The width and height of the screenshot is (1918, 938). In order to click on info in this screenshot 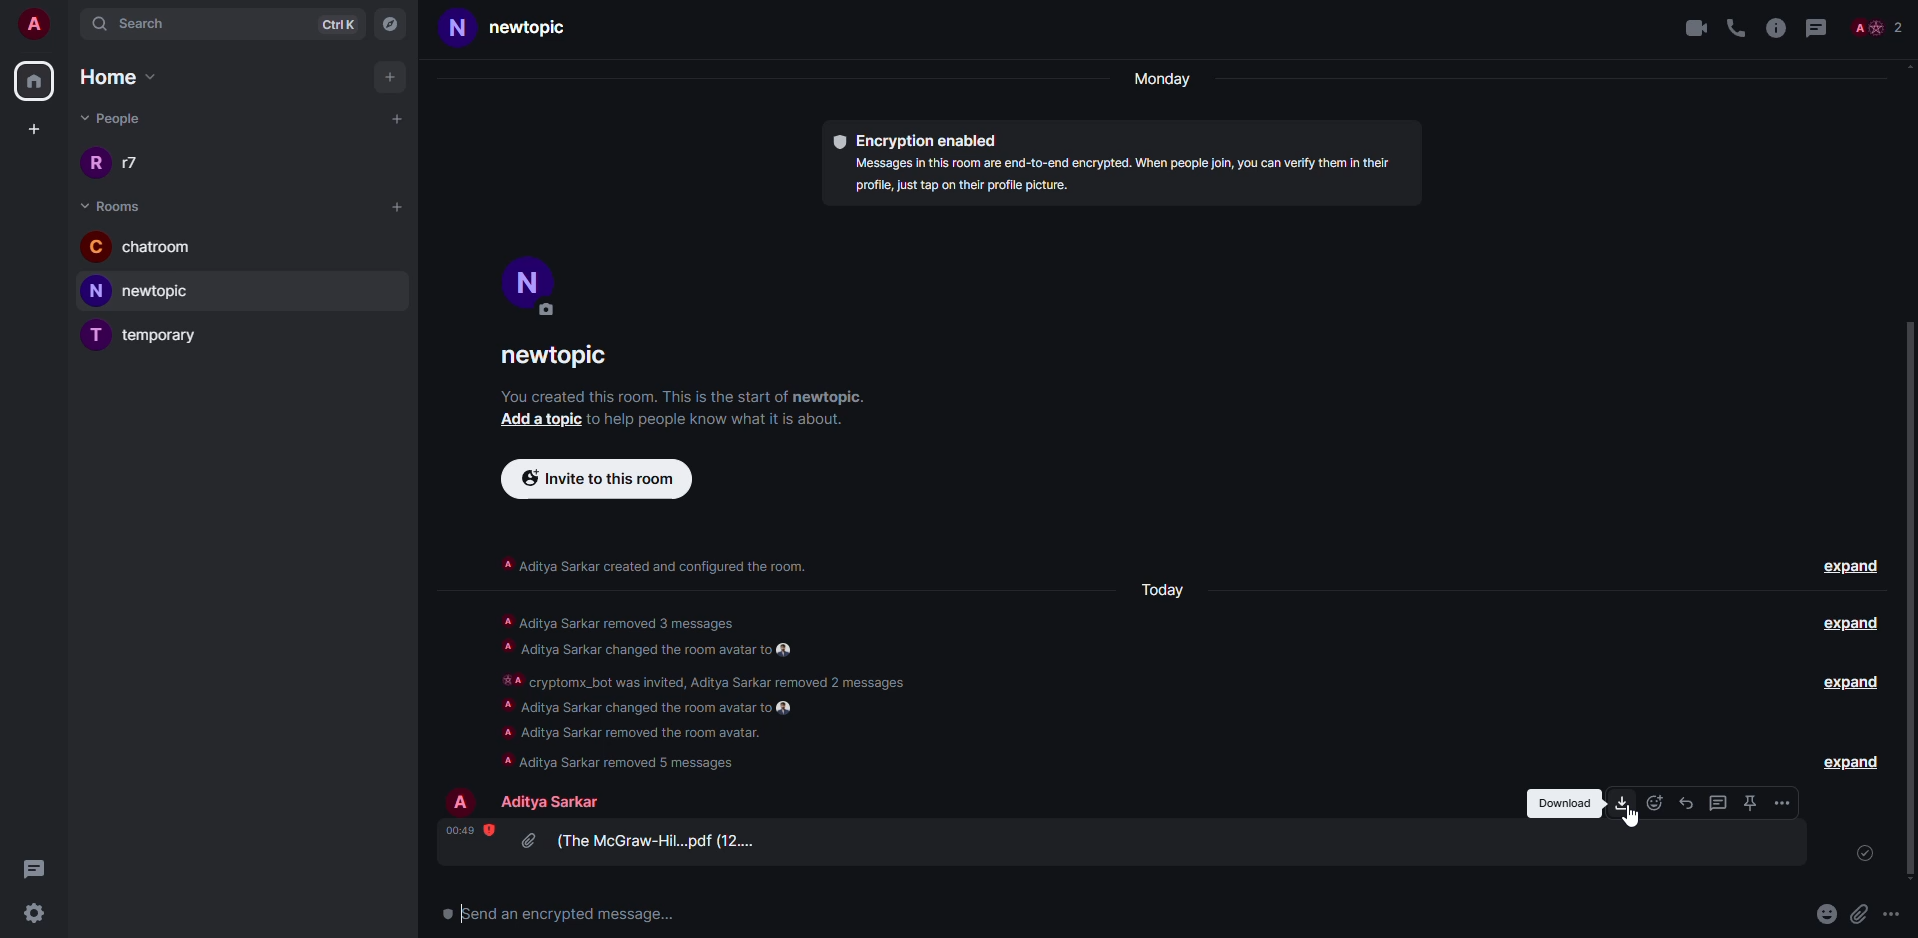, I will do `click(732, 422)`.